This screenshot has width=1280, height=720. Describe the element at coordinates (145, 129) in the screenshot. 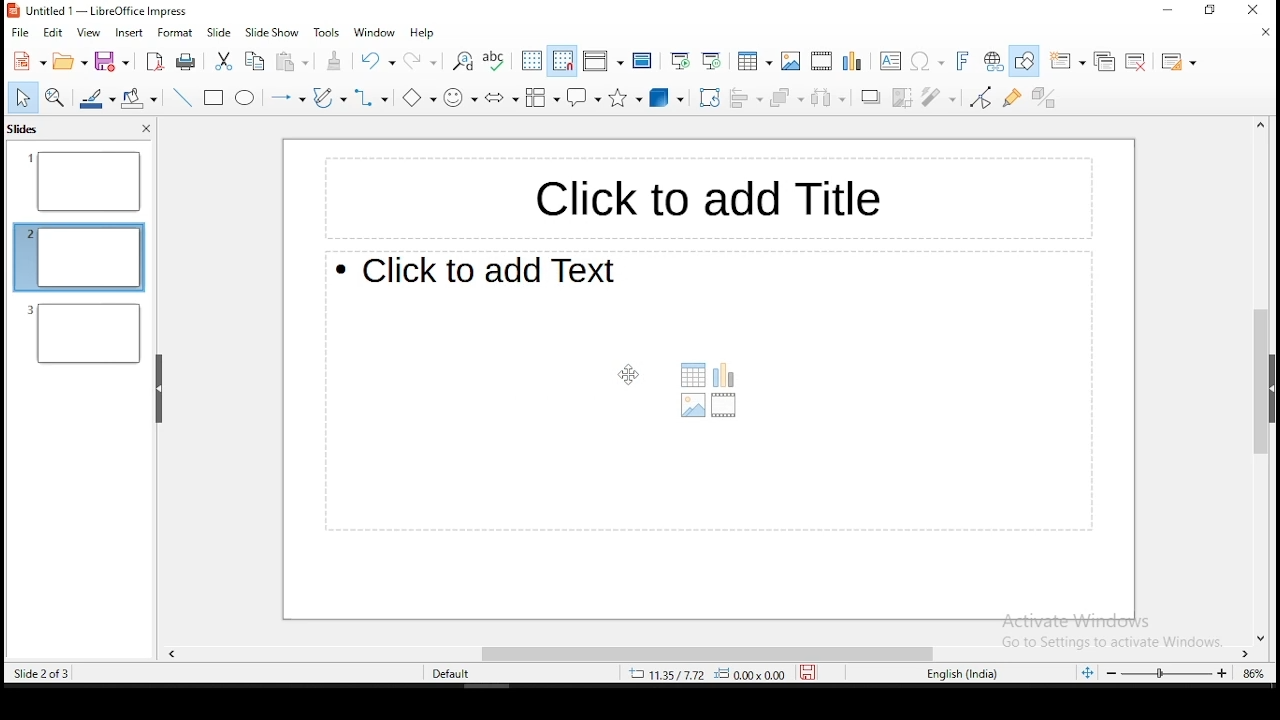

I see `close pane` at that location.